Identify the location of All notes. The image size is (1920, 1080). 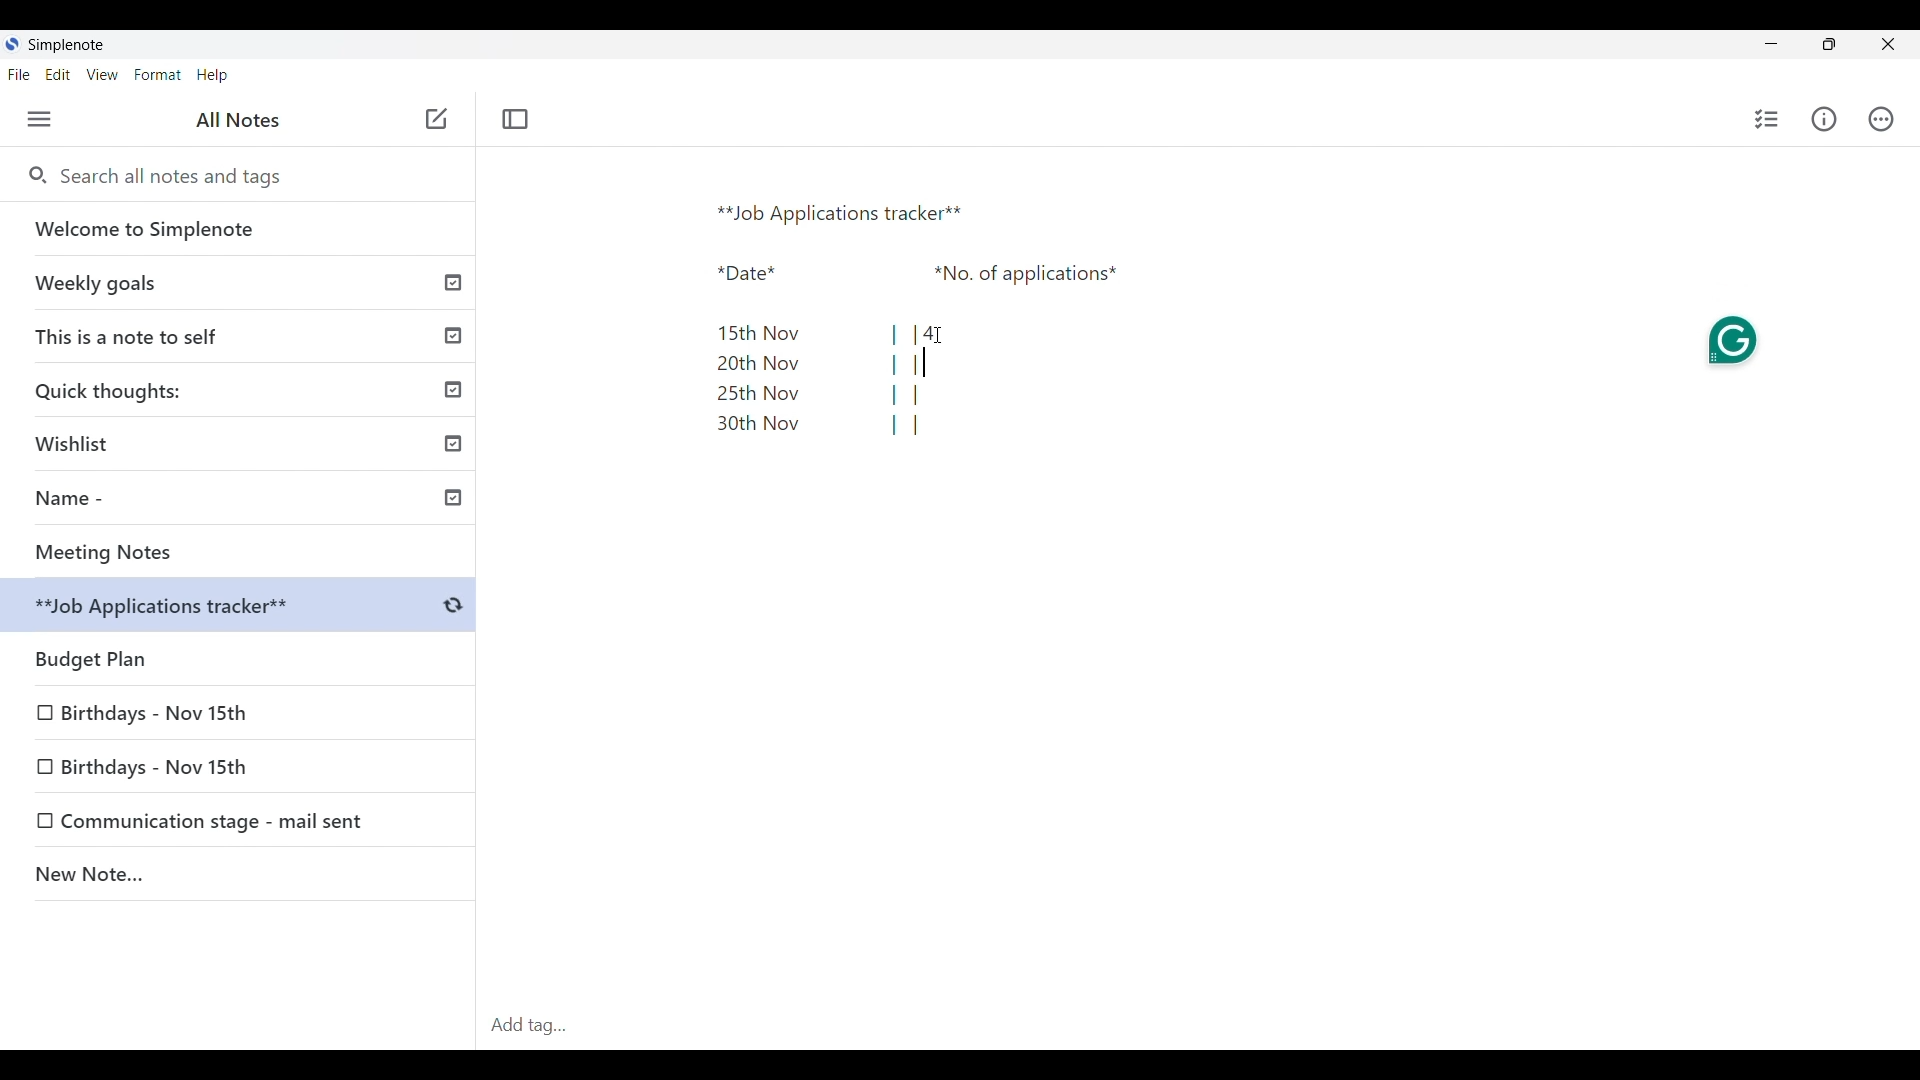
(238, 119).